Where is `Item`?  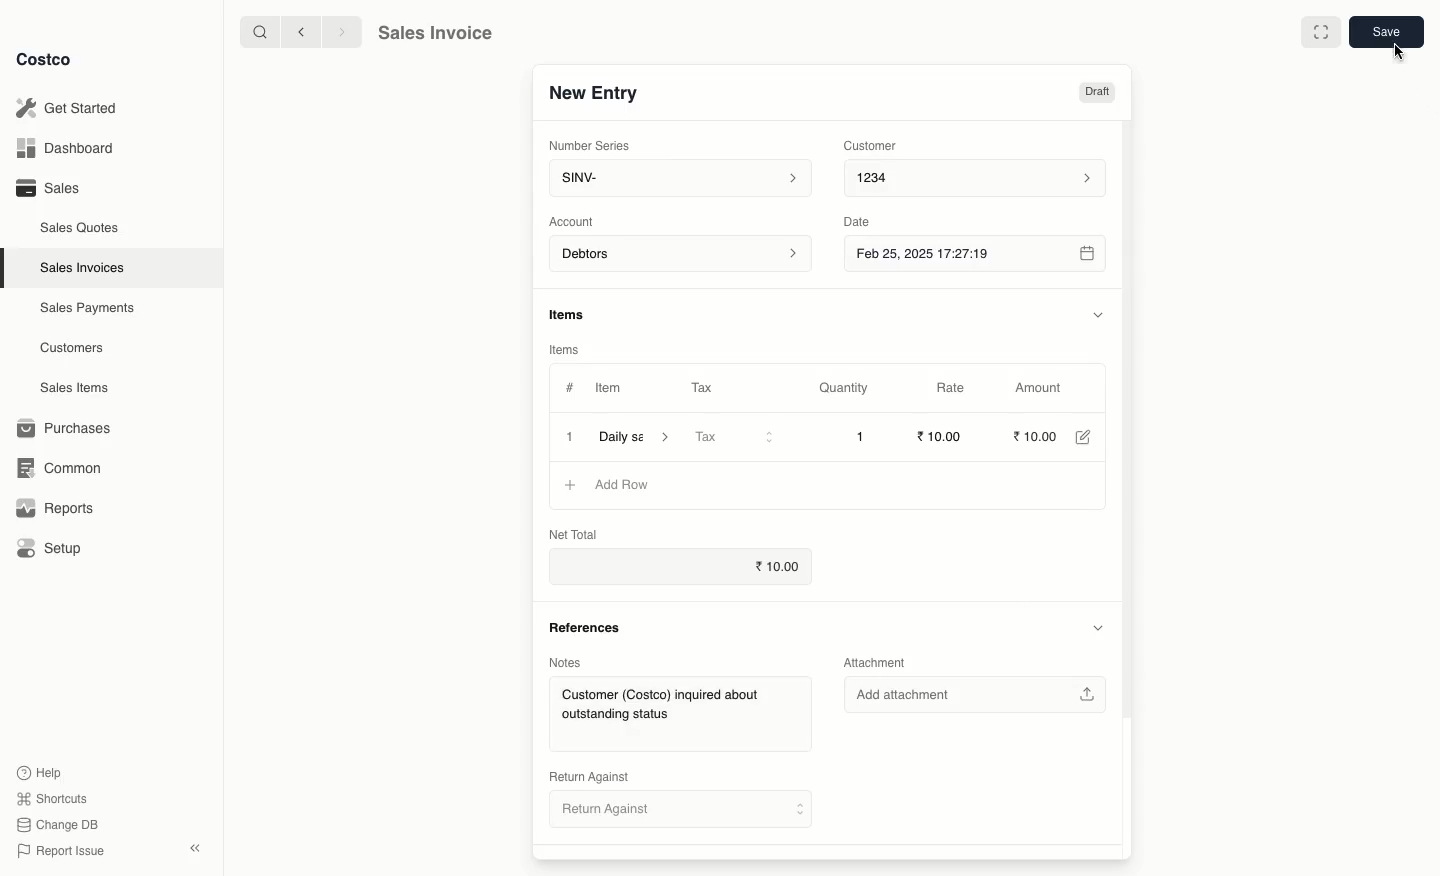 Item is located at coordinates (611, 388).